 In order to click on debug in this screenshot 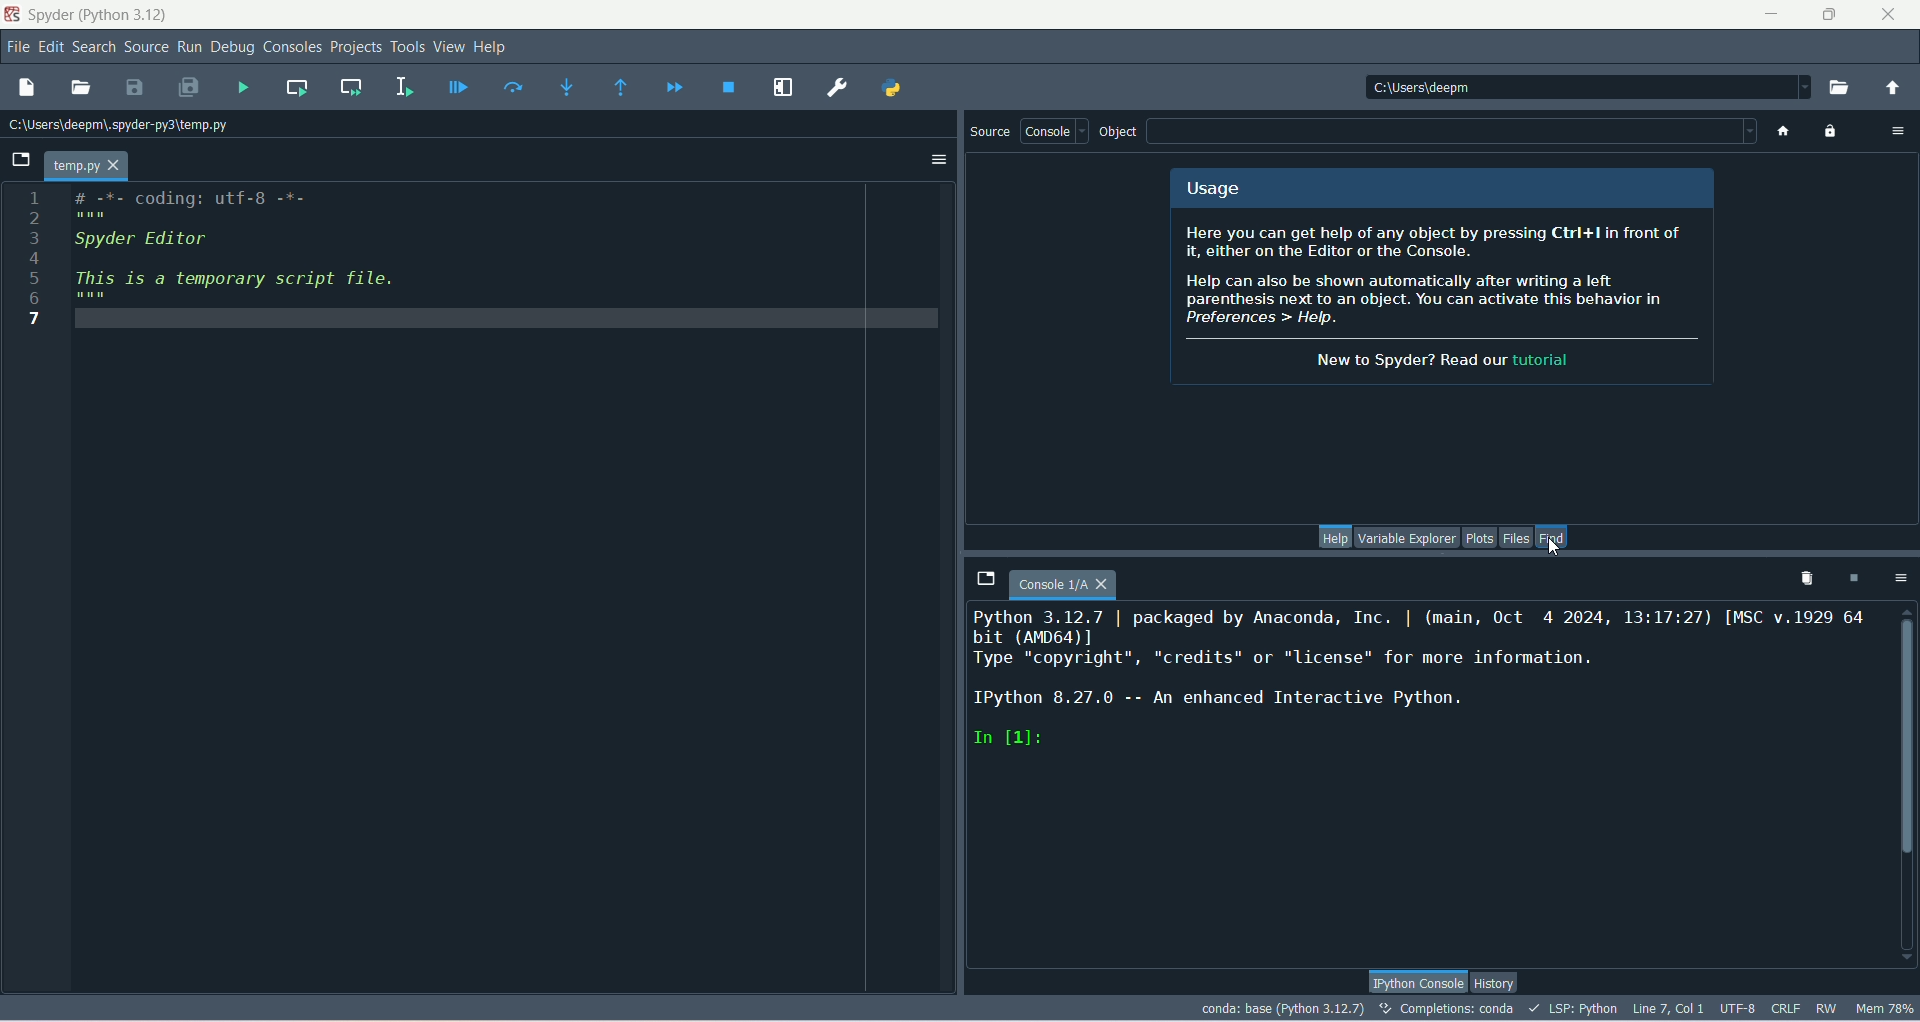, I will do `click(236, 48)`.